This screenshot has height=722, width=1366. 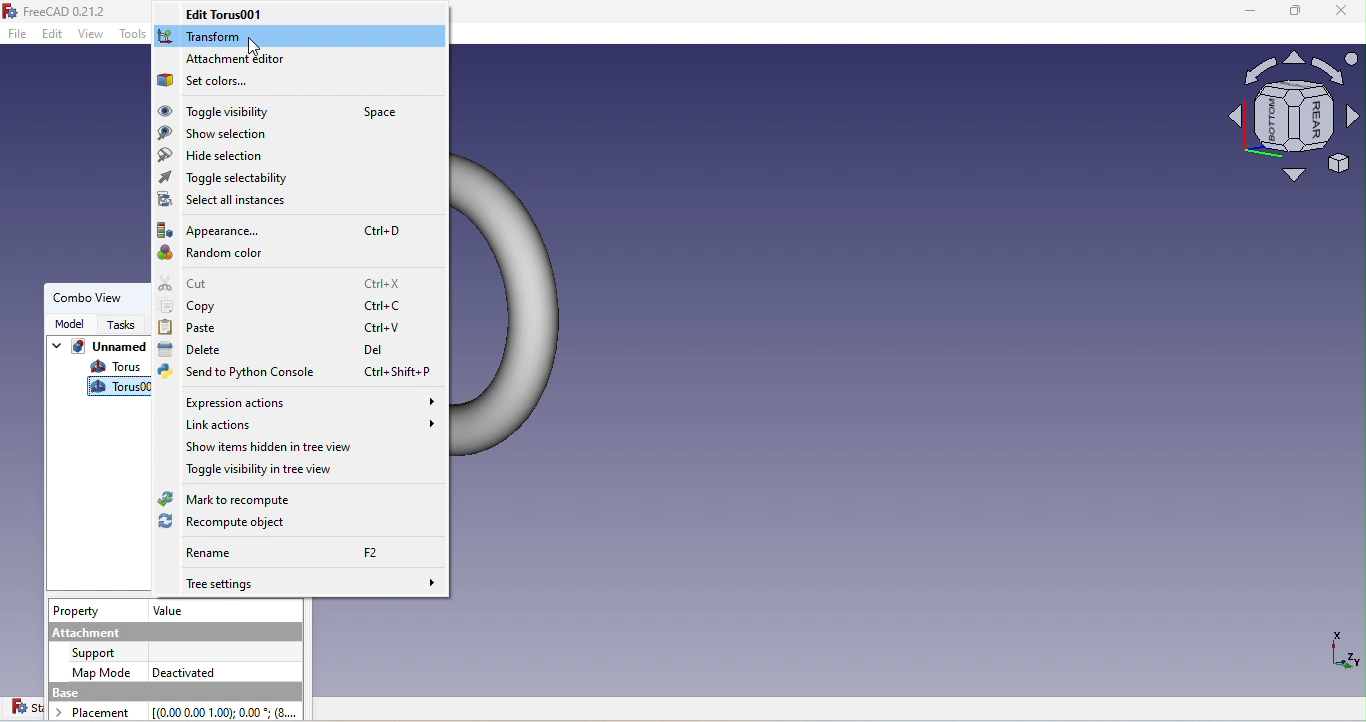 I want to click on Placement  [(0.00 0.00 1.00): 0.00 * (8..., so click(x=181, y=711).